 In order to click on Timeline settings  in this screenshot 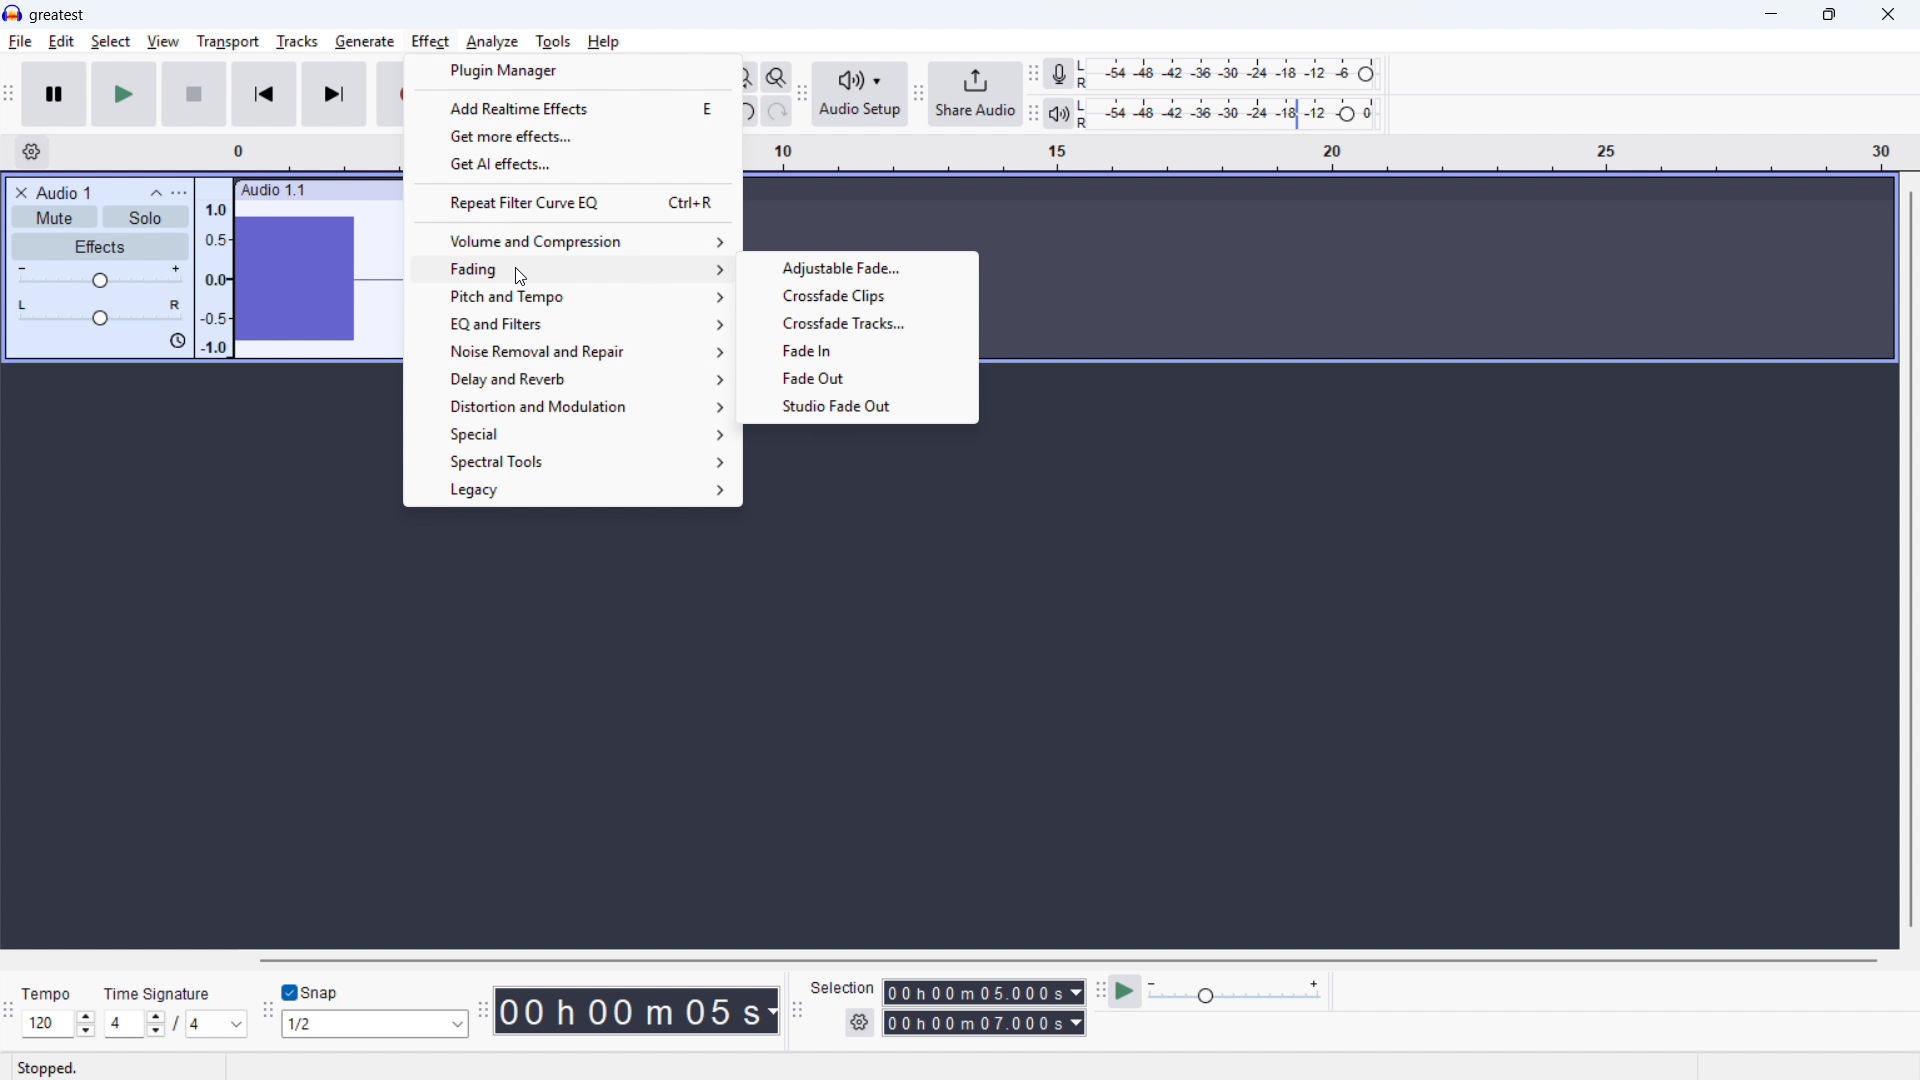, I will do `click(31, 152)`.